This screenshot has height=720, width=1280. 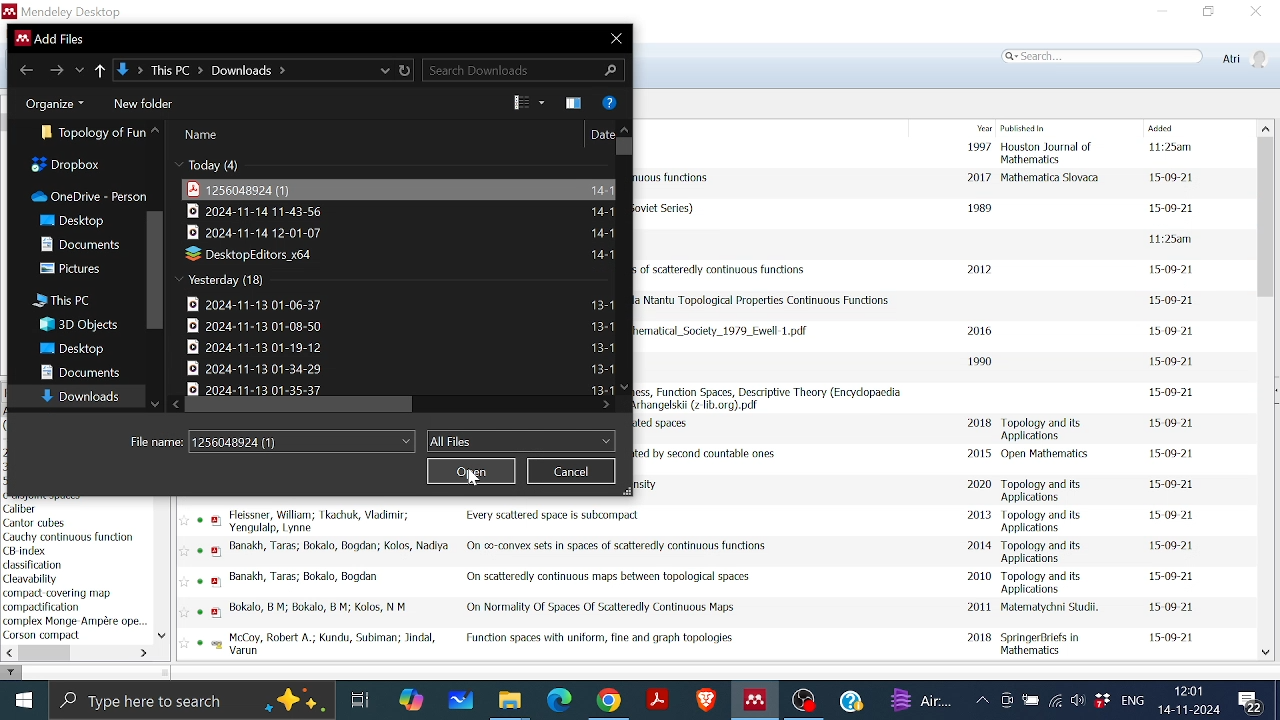 What do you see at coordinates (216, 610) in the screenshot?
I see `pdf` at bounding box center [216, 610].